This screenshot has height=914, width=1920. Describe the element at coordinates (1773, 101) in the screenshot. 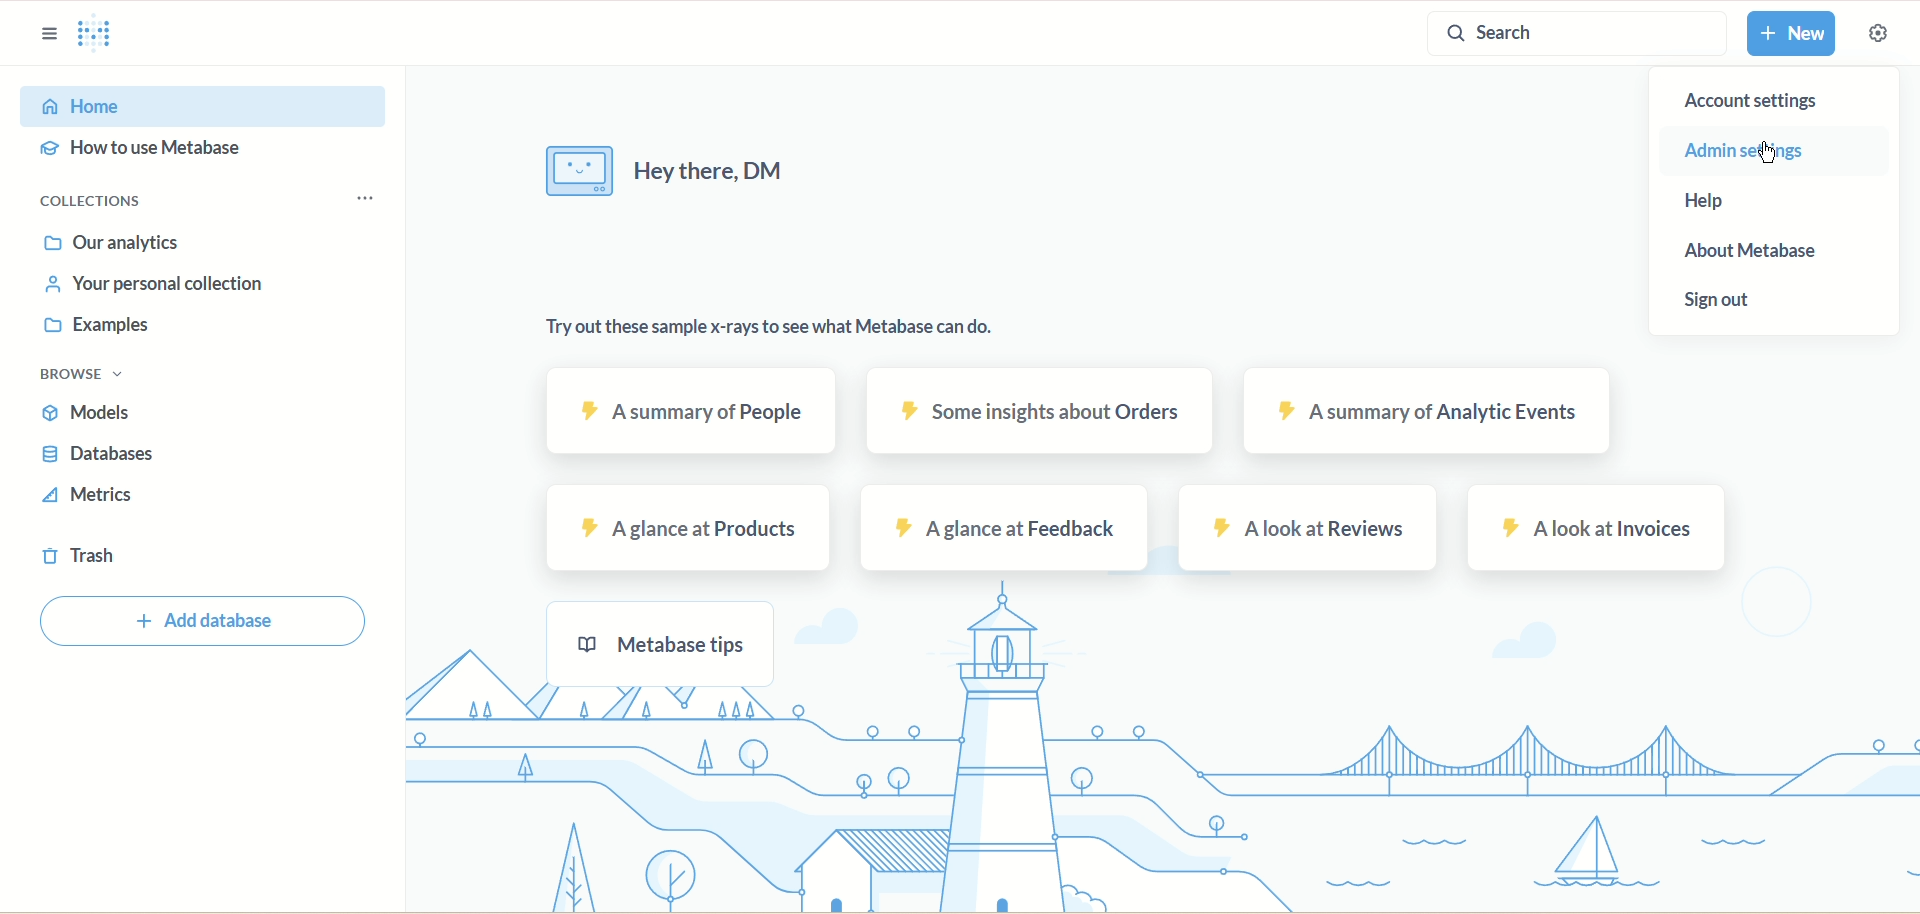

I see `Account settings` at that location.